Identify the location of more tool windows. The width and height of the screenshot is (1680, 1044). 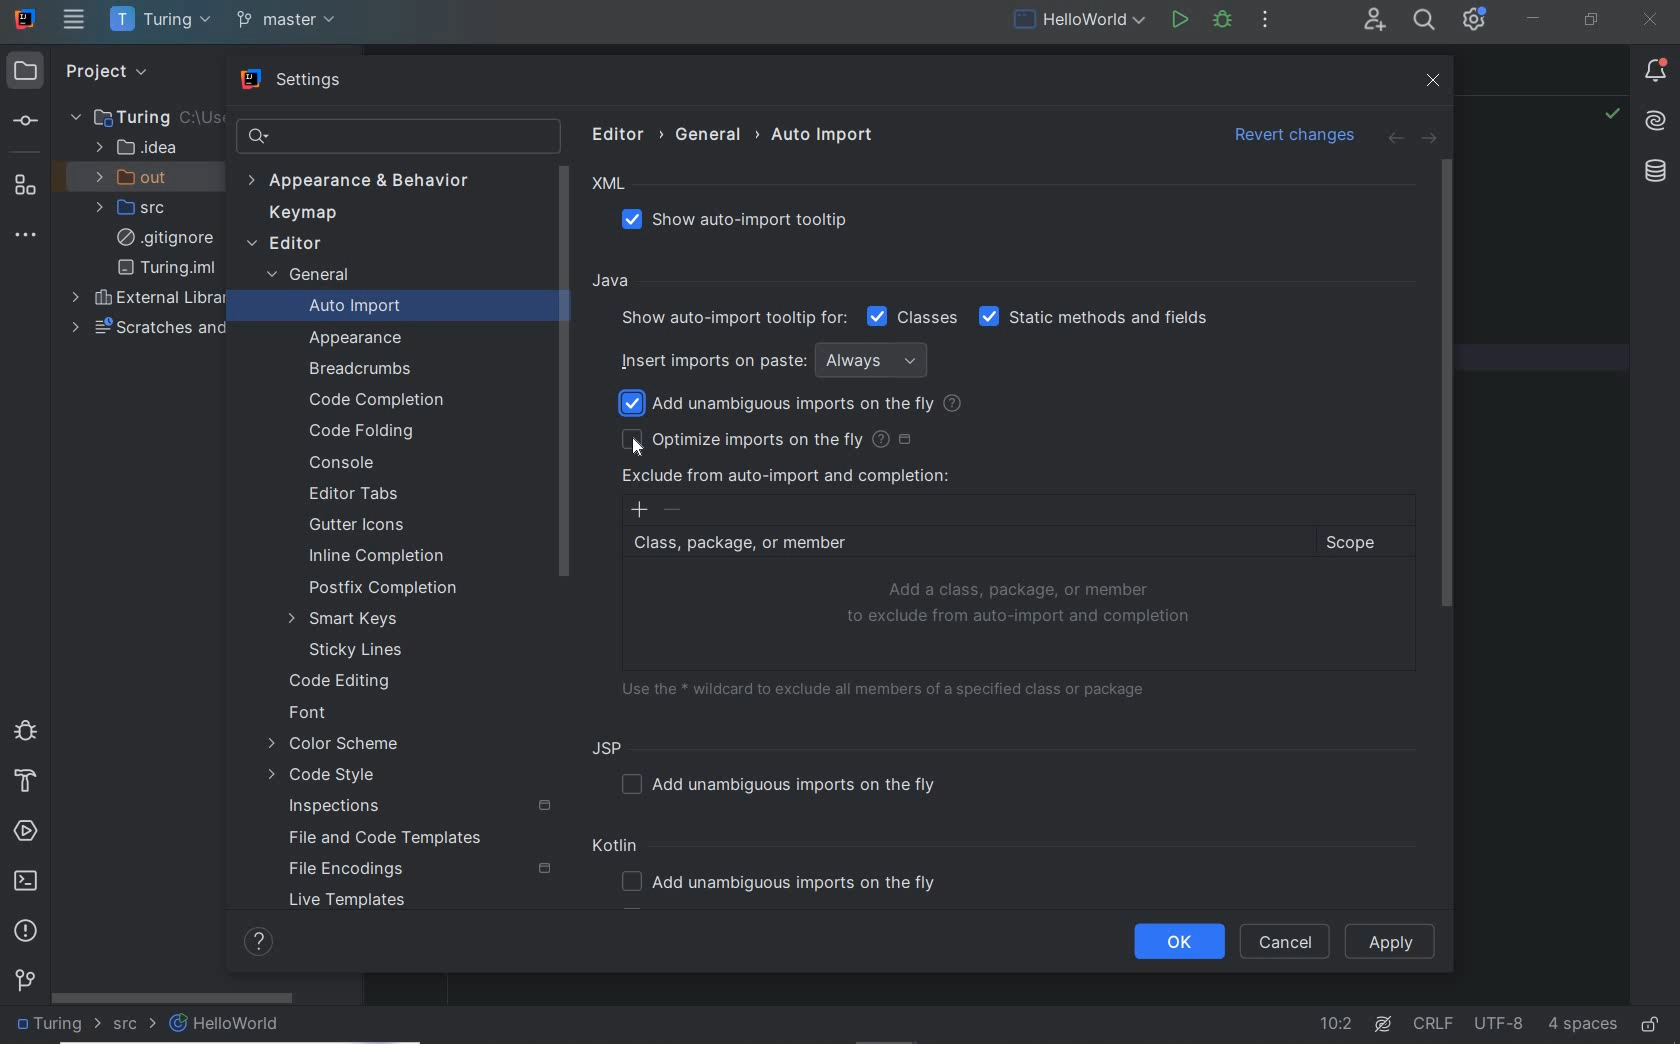
(27, 236).